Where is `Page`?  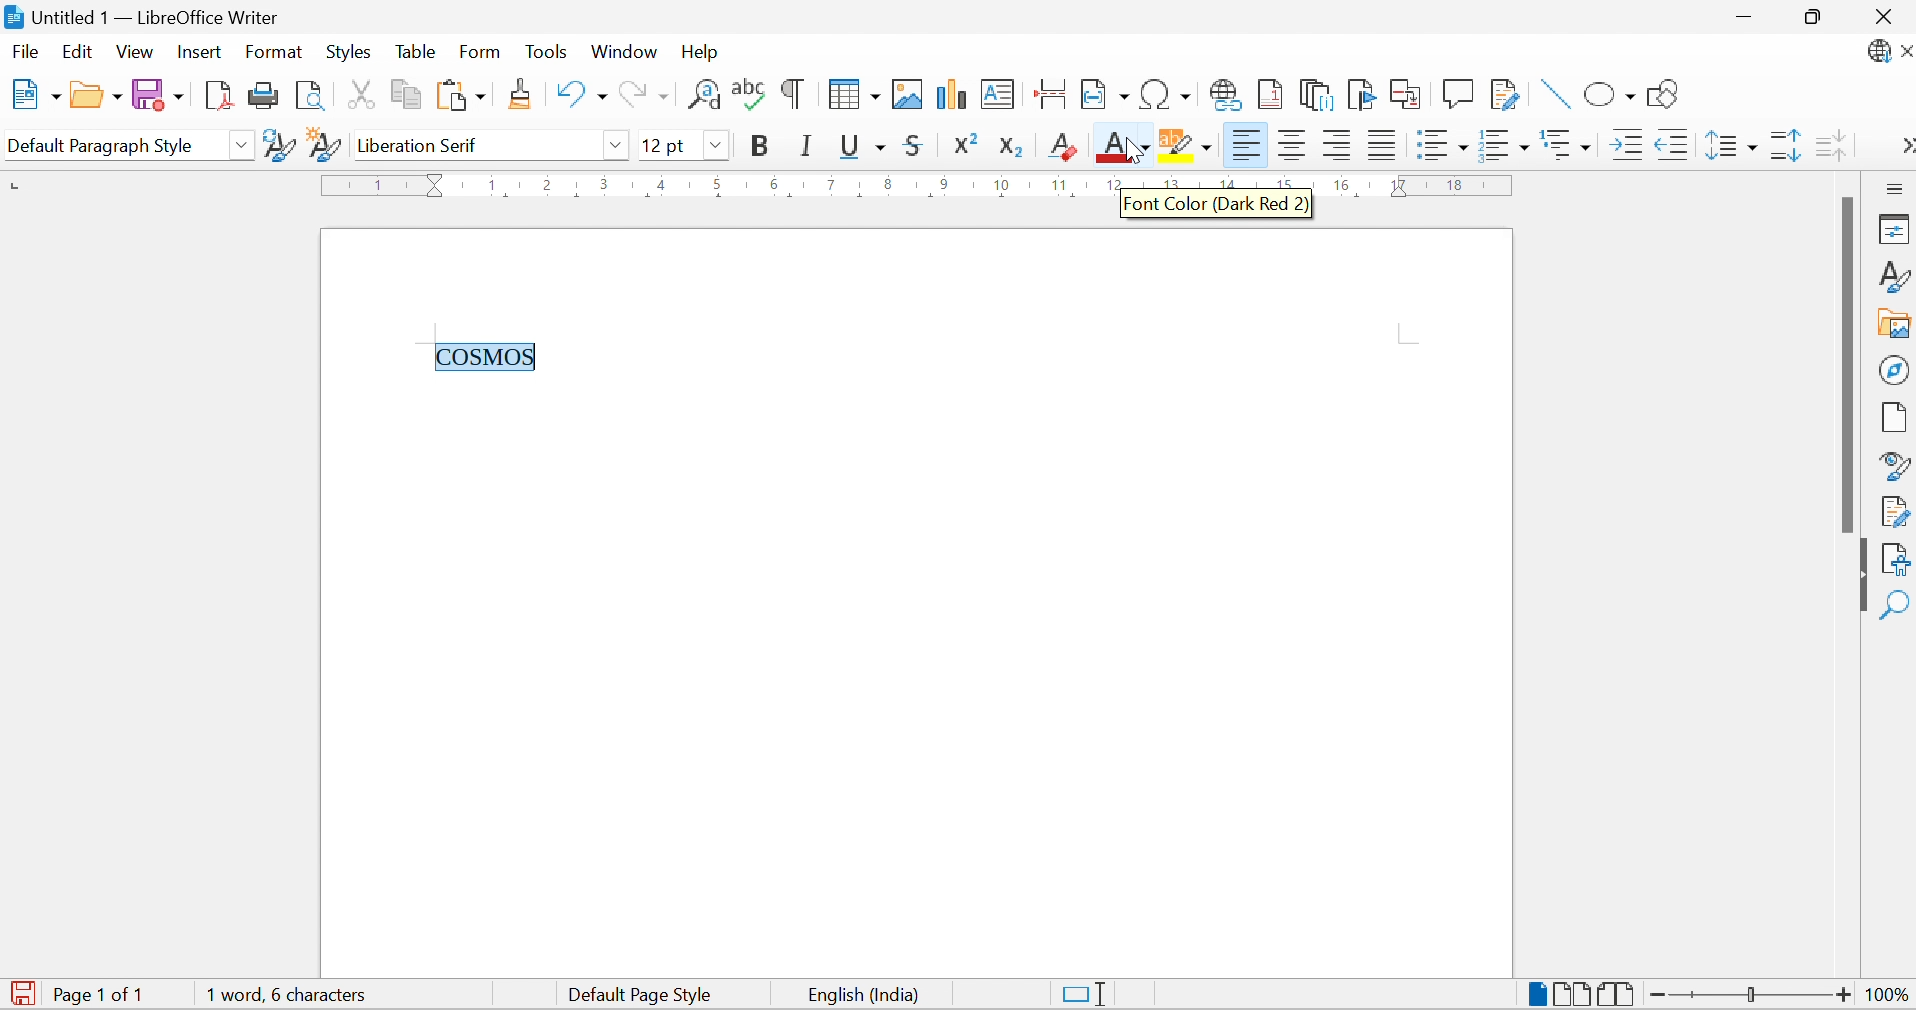
Page is located at coordinates (1896, 418).